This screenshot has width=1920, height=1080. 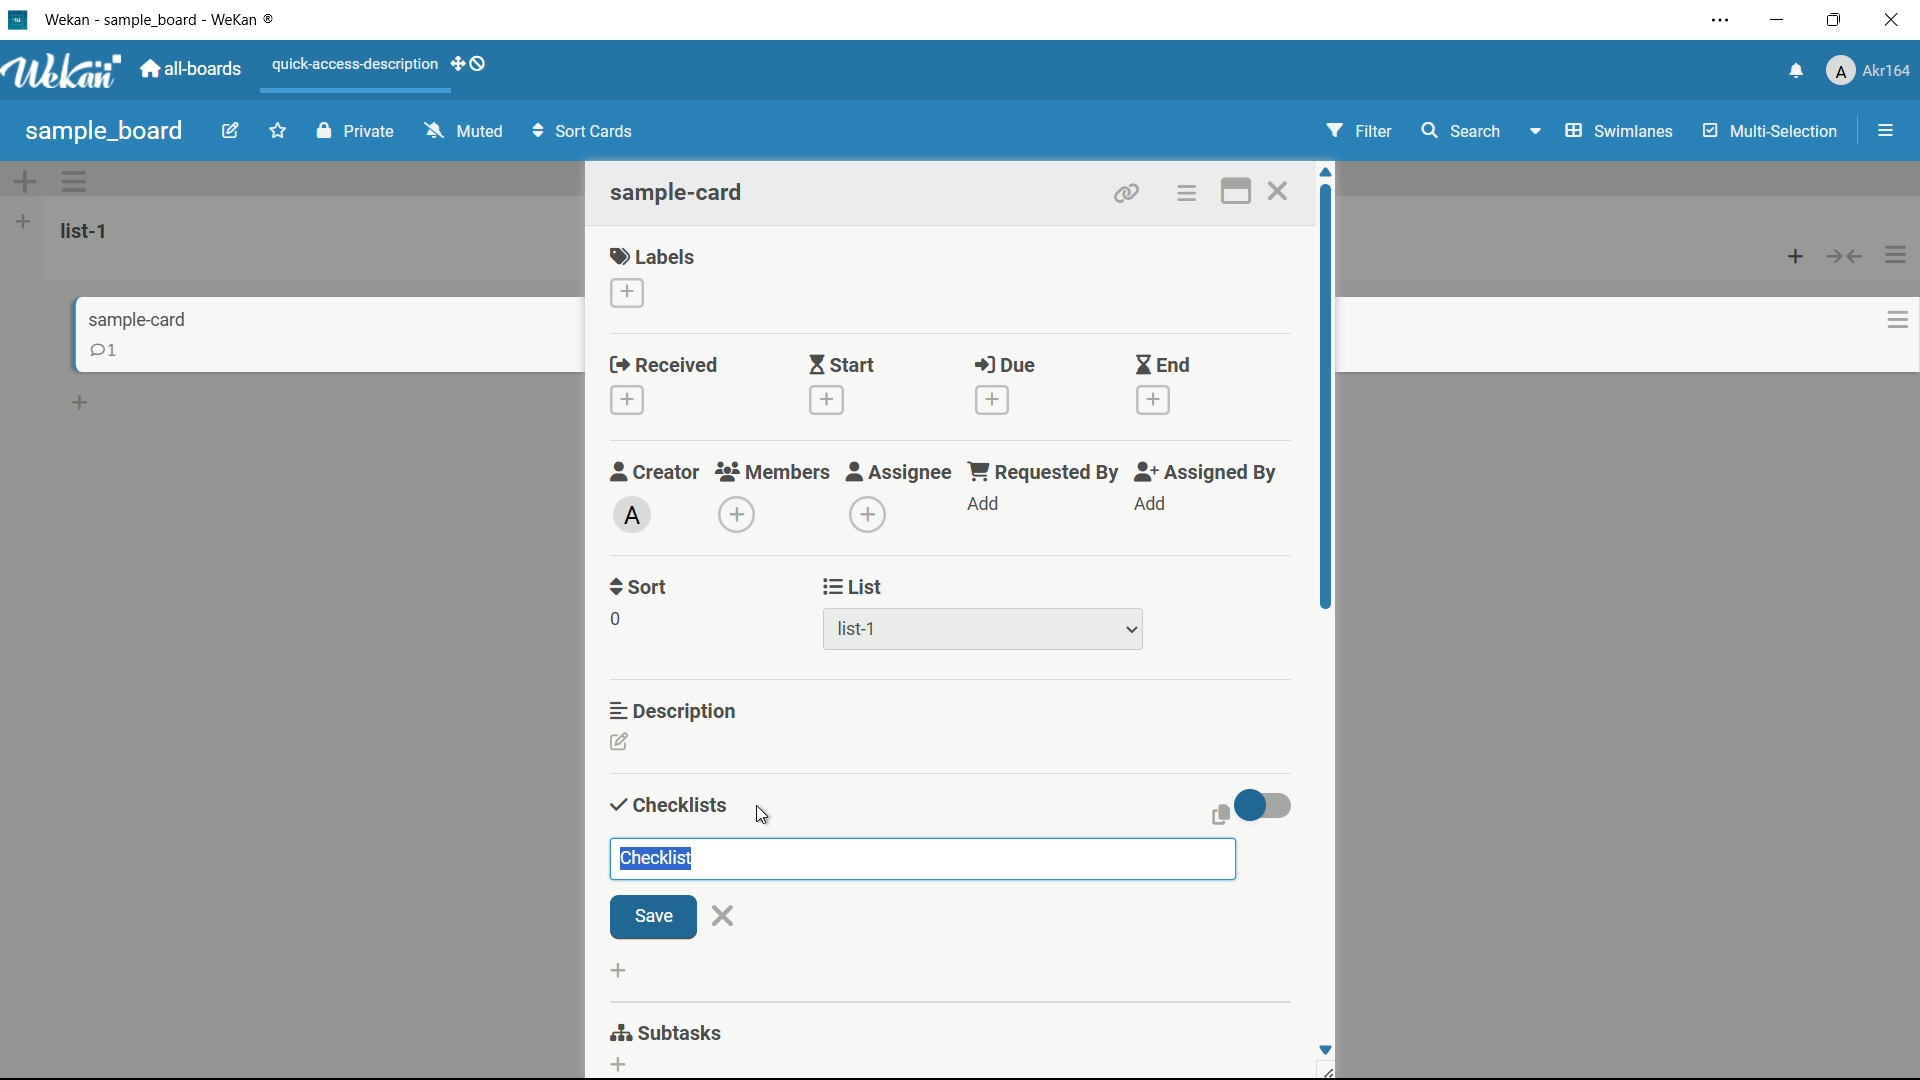 What do you see at coordinates (1721, 22) in the screenshot?
I see `settings and more` at bounding box center [1721, 22].